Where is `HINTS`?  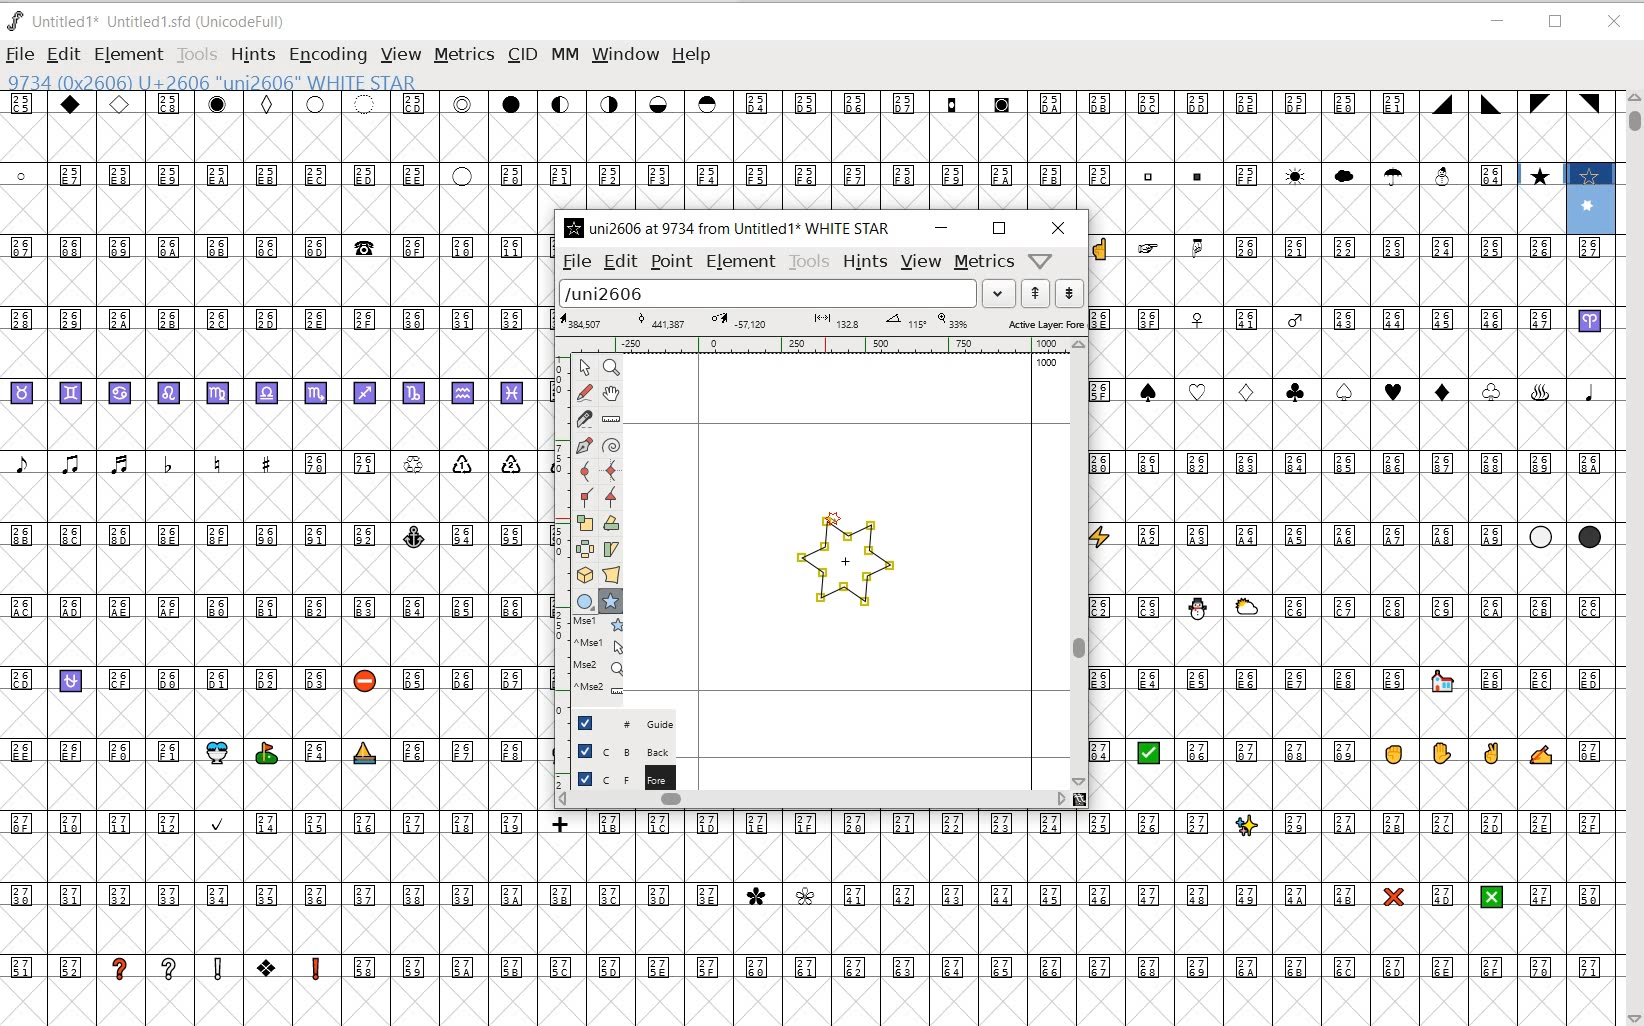 HINTS is located at coordinates (253, 56).